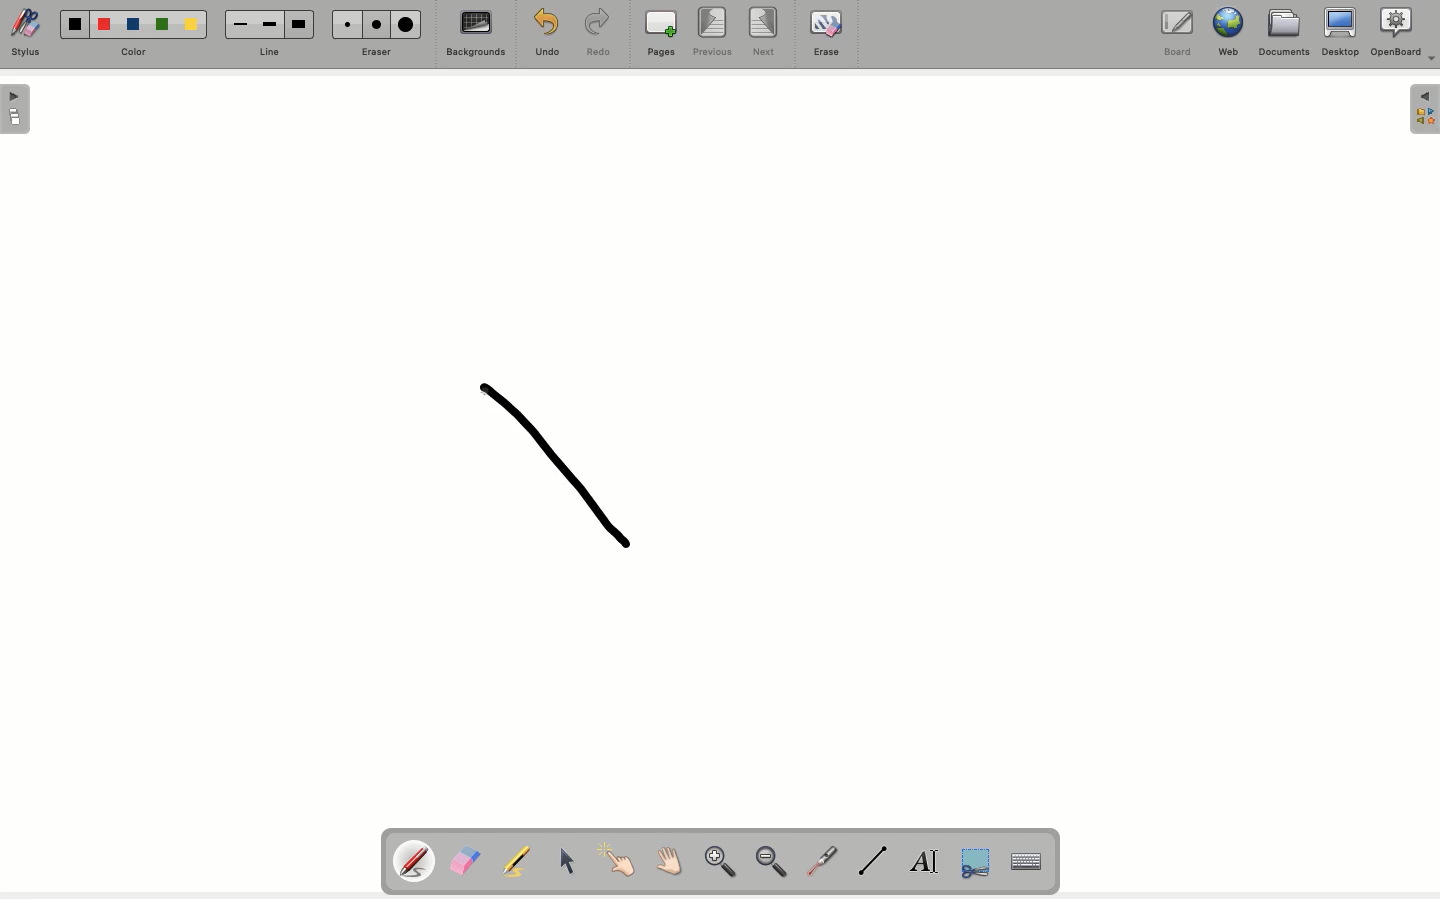 Image resolution: width=1440 pixels, height=900 pixels. What do you see at coordinates (824, 861) in the screenshot?
I see `Laser` at bounding box center [824, 861].